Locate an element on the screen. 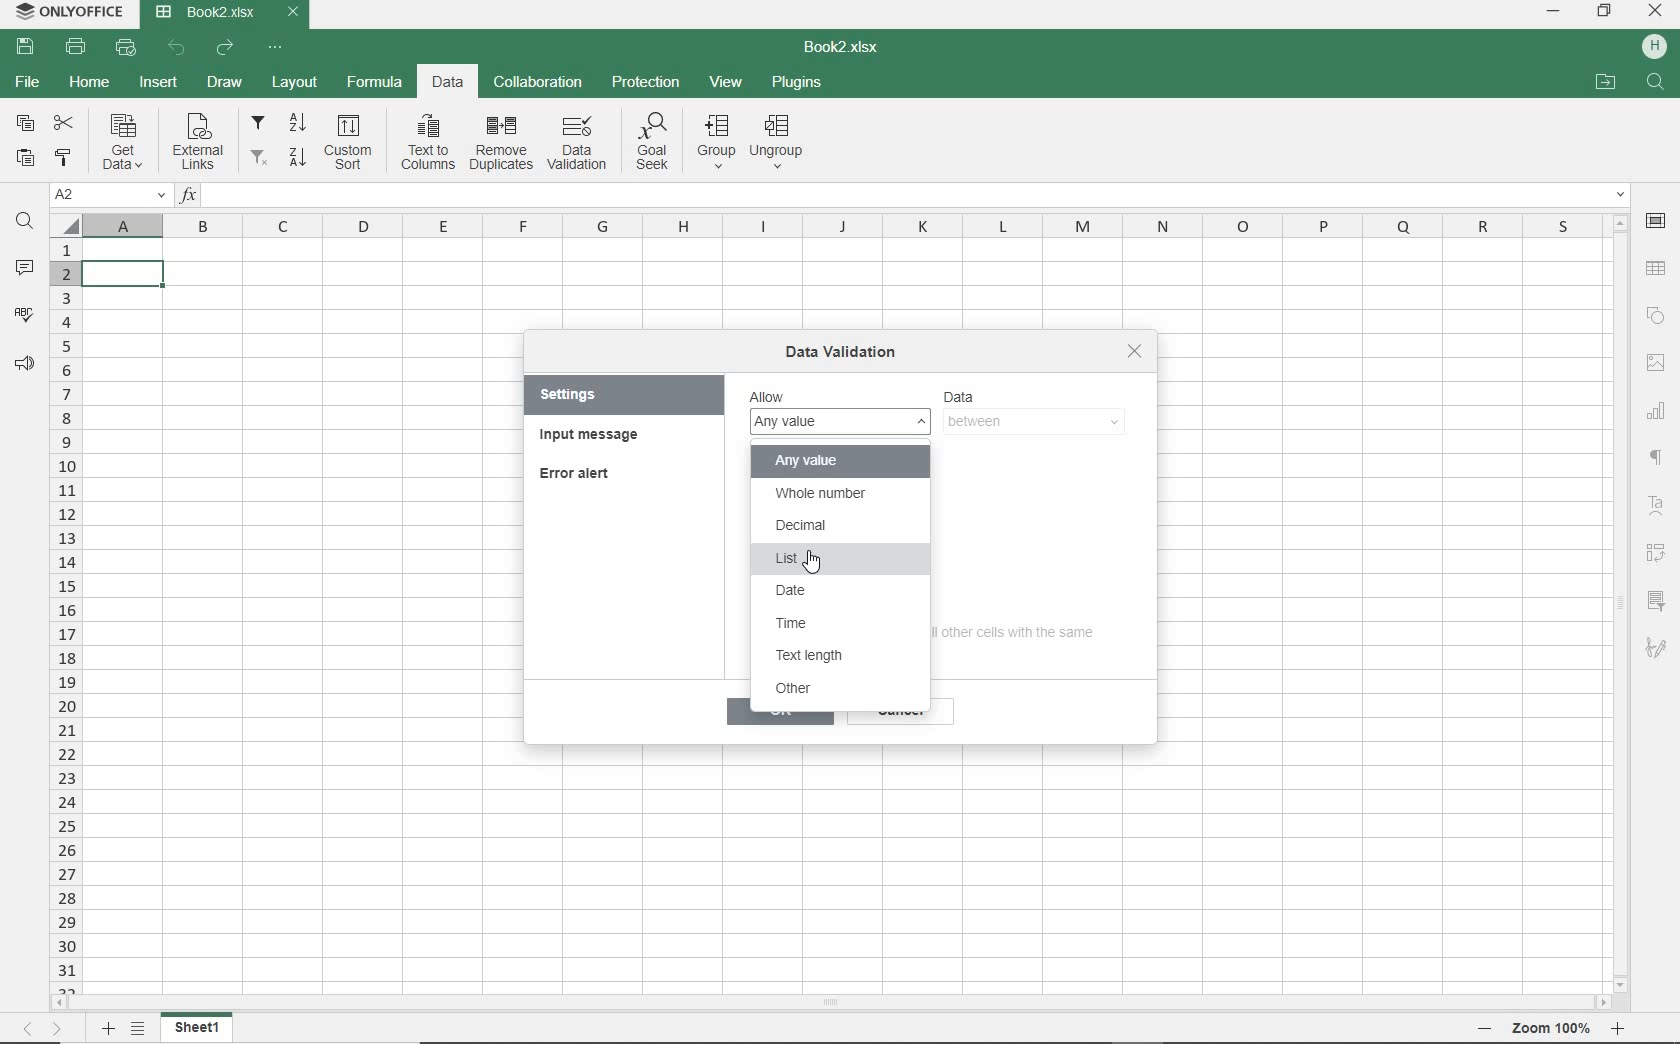 The height and width of the screenshot is (1044, 1680). custom sort is located at coordinates (351, 142).